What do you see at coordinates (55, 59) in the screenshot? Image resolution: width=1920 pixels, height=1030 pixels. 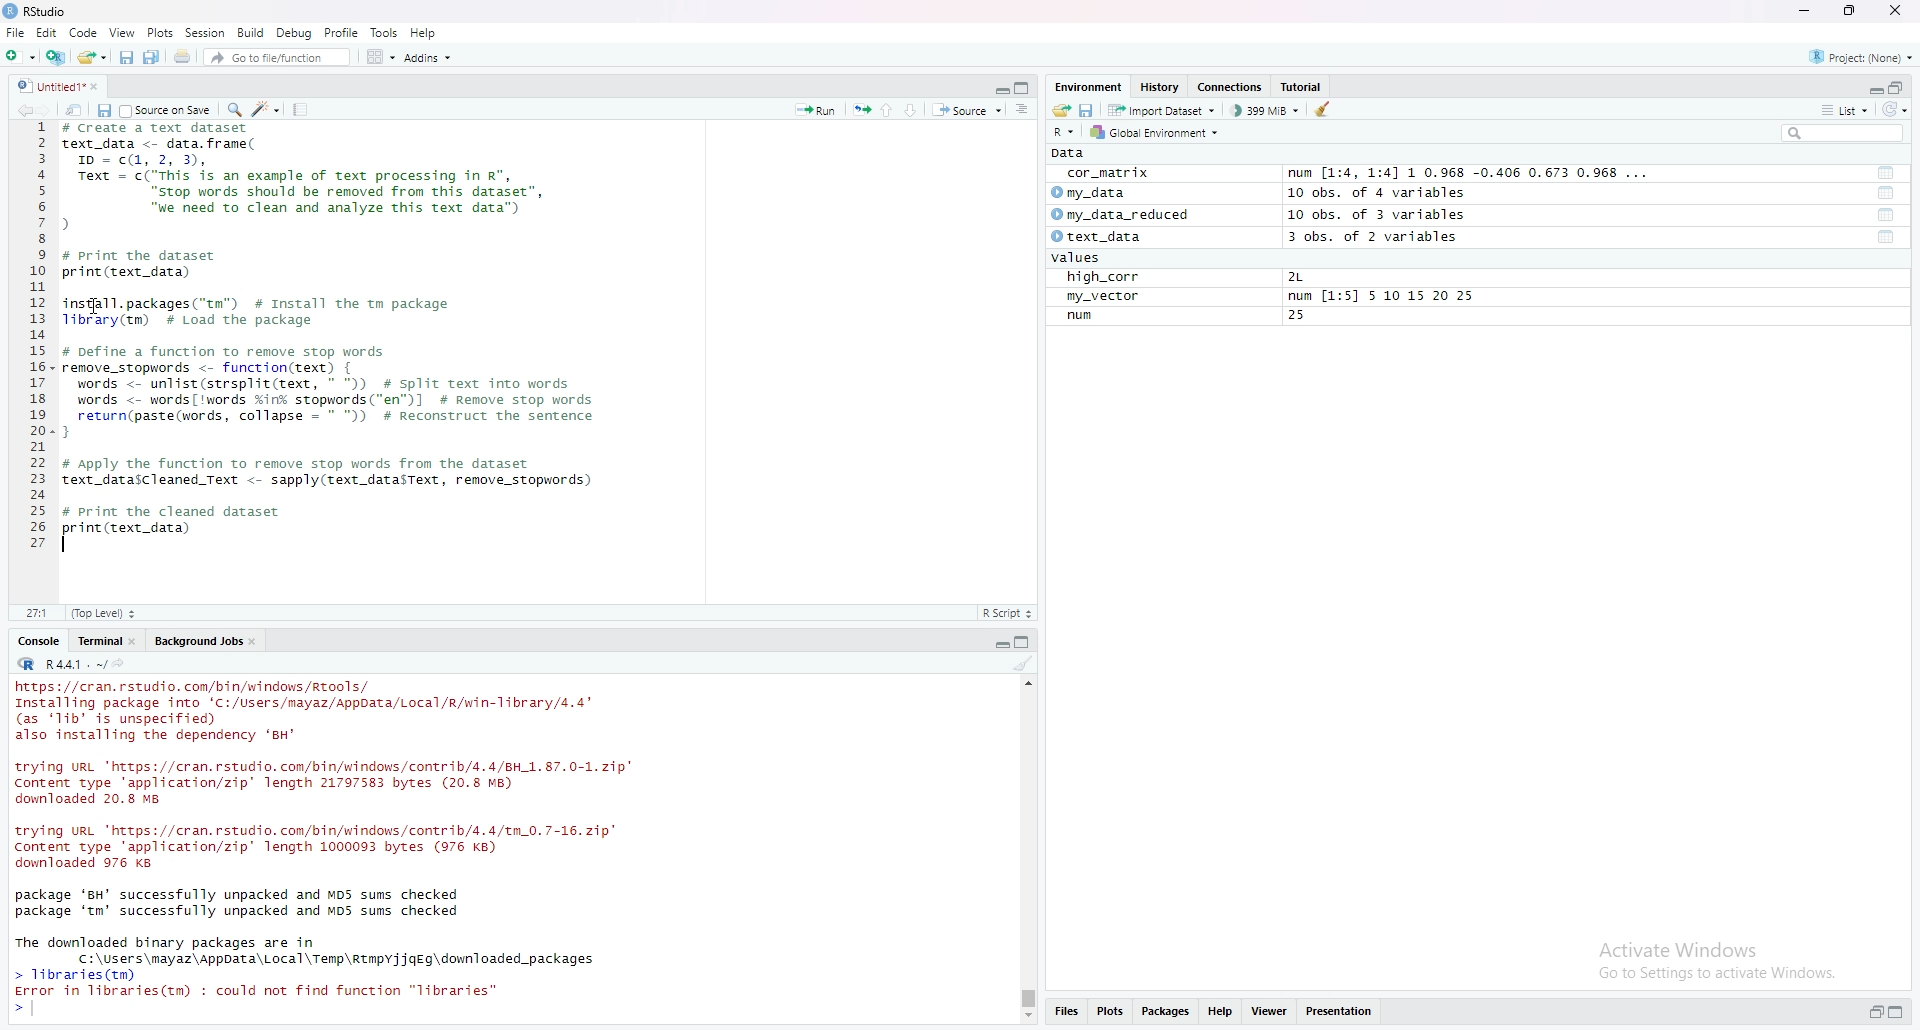 I see `create a project` at bounding box center [55, 59].